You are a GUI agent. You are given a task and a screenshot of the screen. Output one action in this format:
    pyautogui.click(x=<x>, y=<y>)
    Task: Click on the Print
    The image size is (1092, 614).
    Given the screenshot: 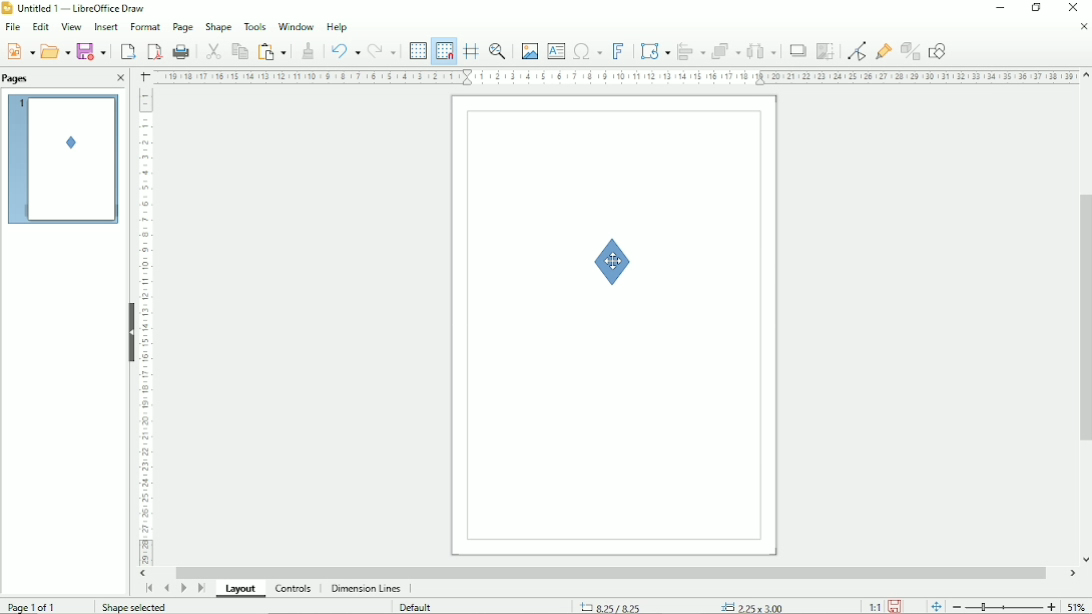 What is the action you would take?
    pyautogui.click(x=180, y=51)
    